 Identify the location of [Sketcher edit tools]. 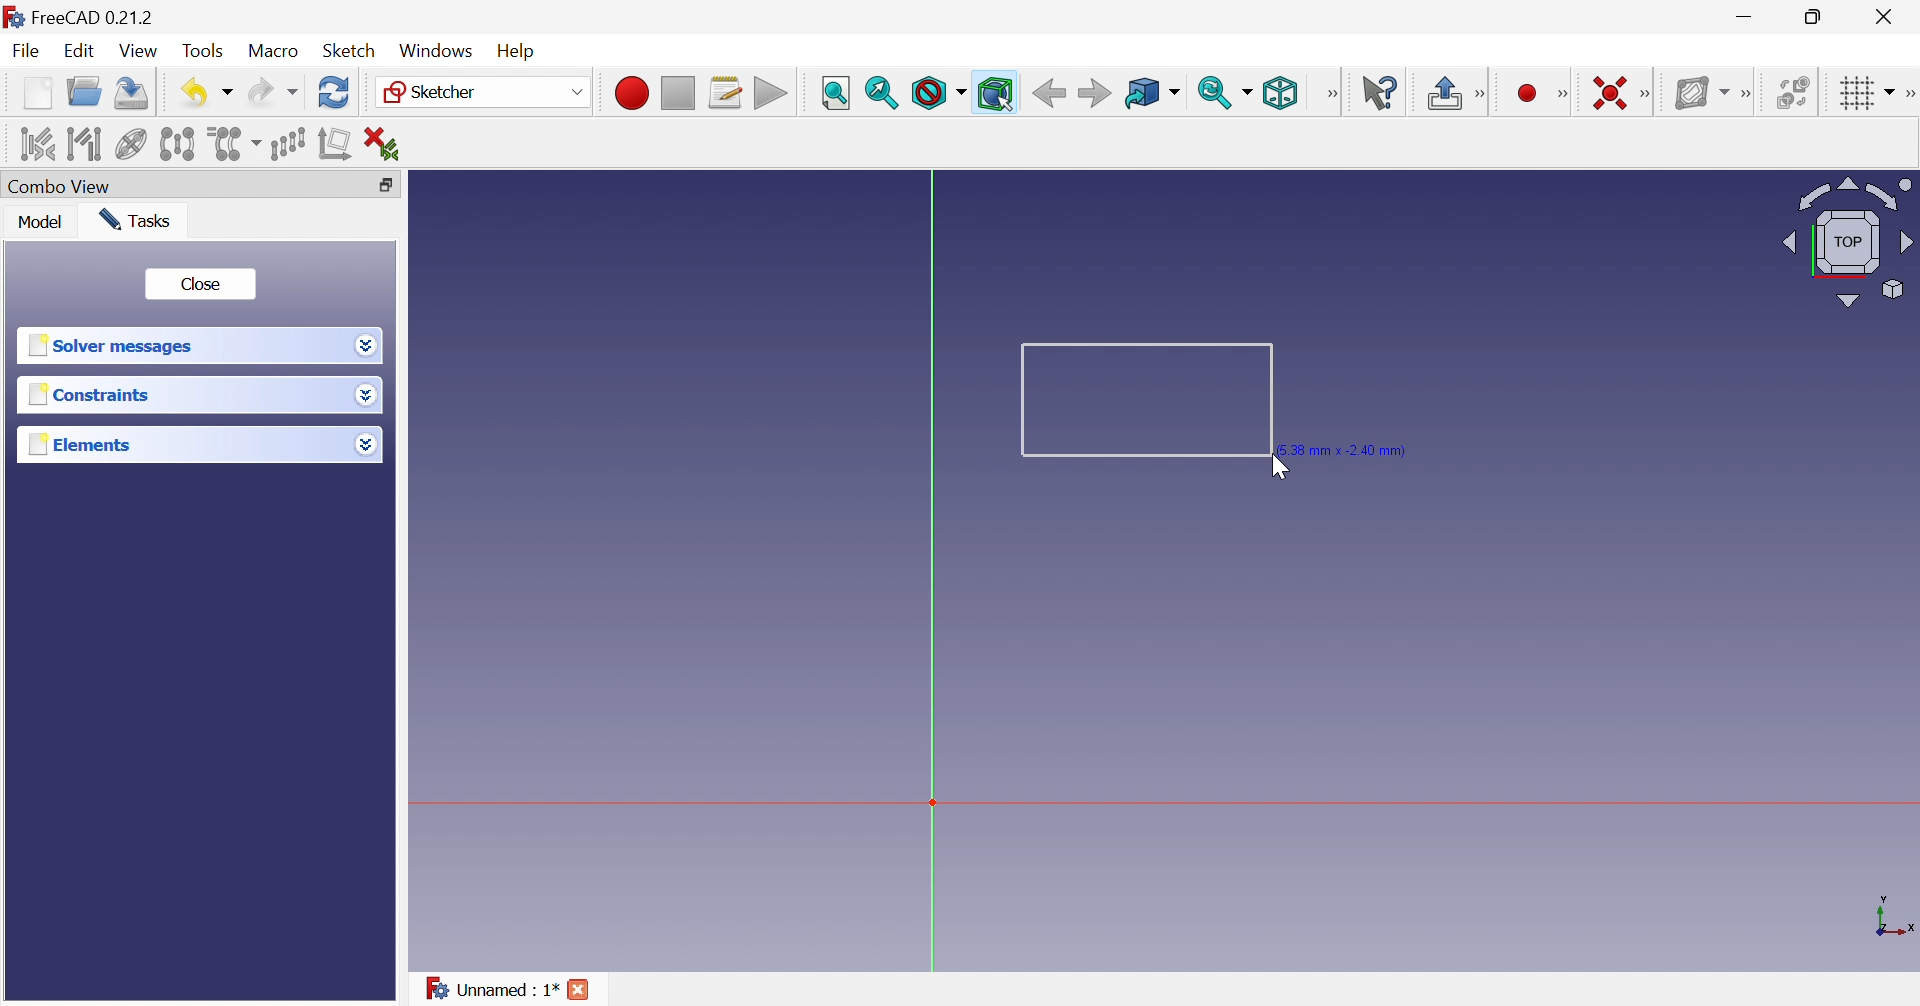
(1908, 93).